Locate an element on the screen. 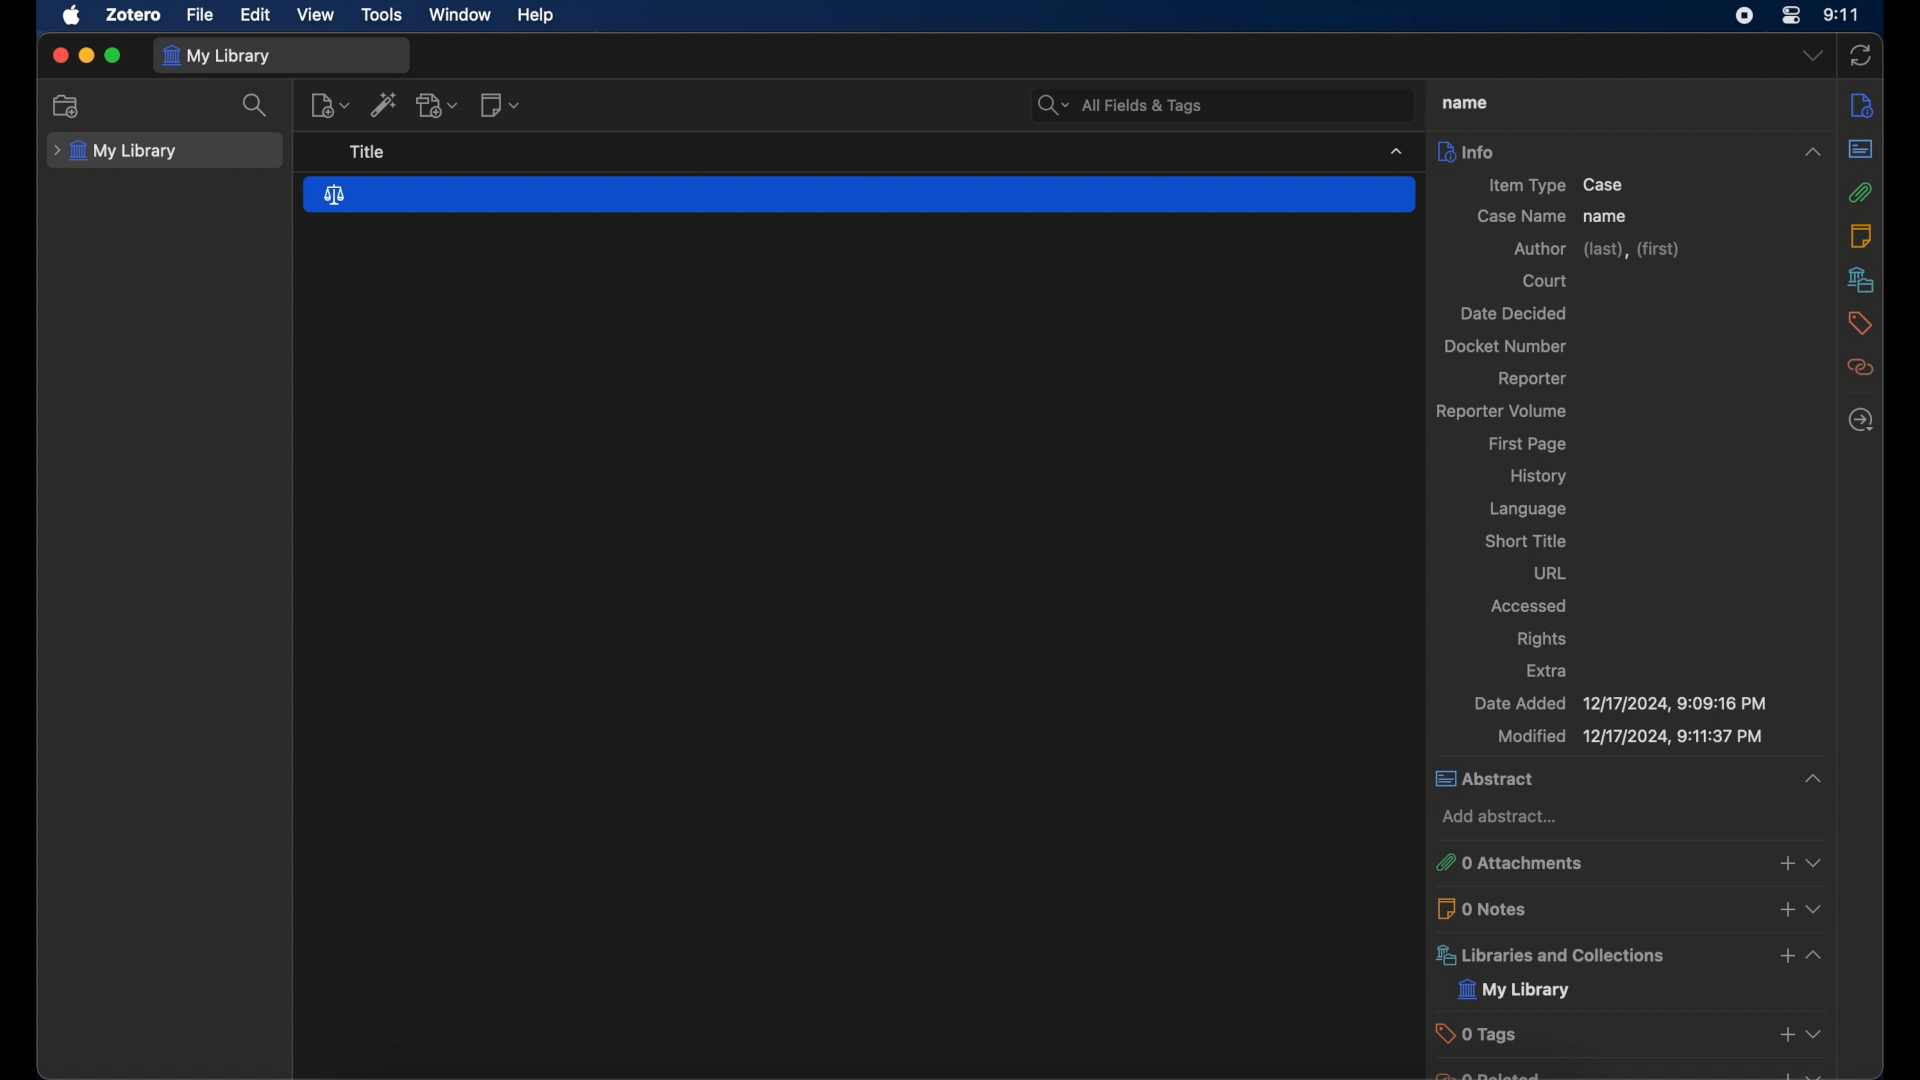 This screenshot has width=1920, height=1080. tags is located at coordinates (1860, 322).